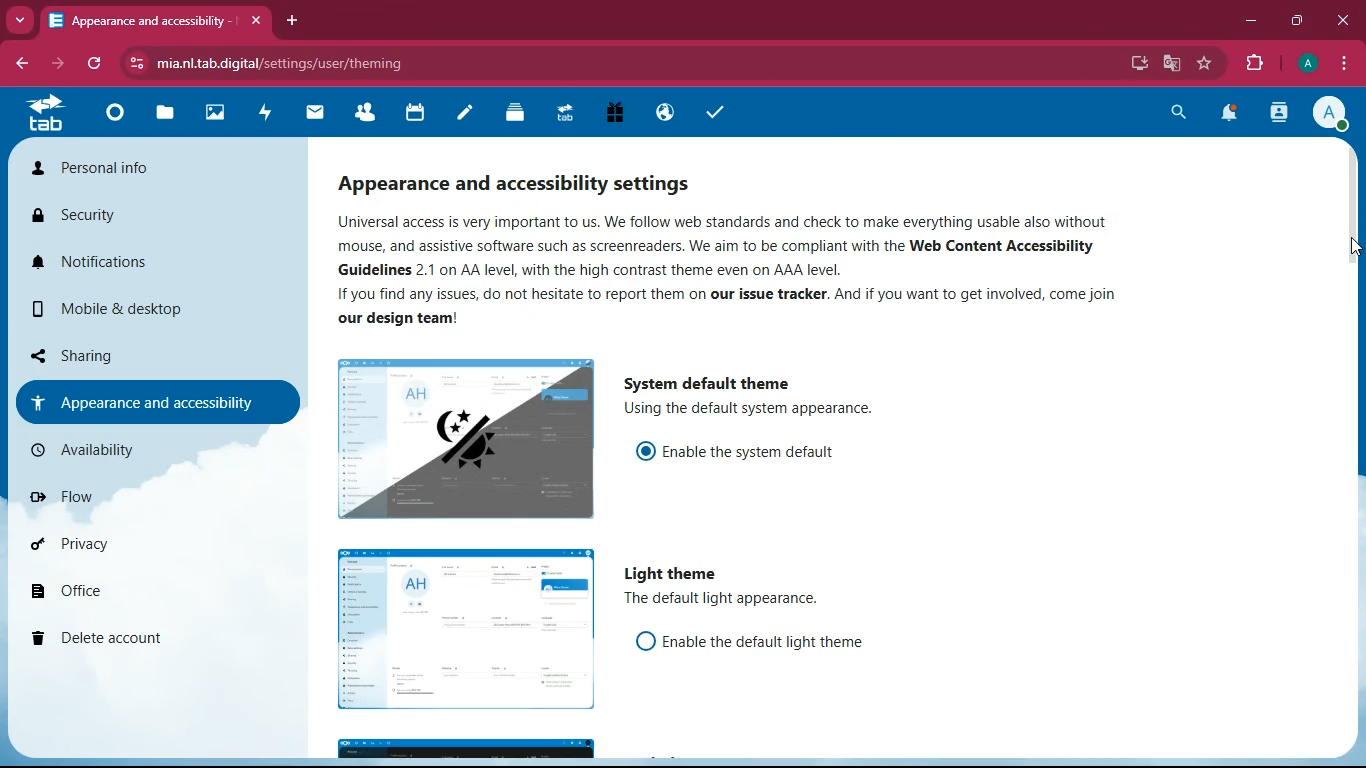 Image resolution: width=1366 pixels, height=768 pixels. What do you see at coordinates (109, 219) in the screenshot?
I see `security` at bounding box center [109, 219].